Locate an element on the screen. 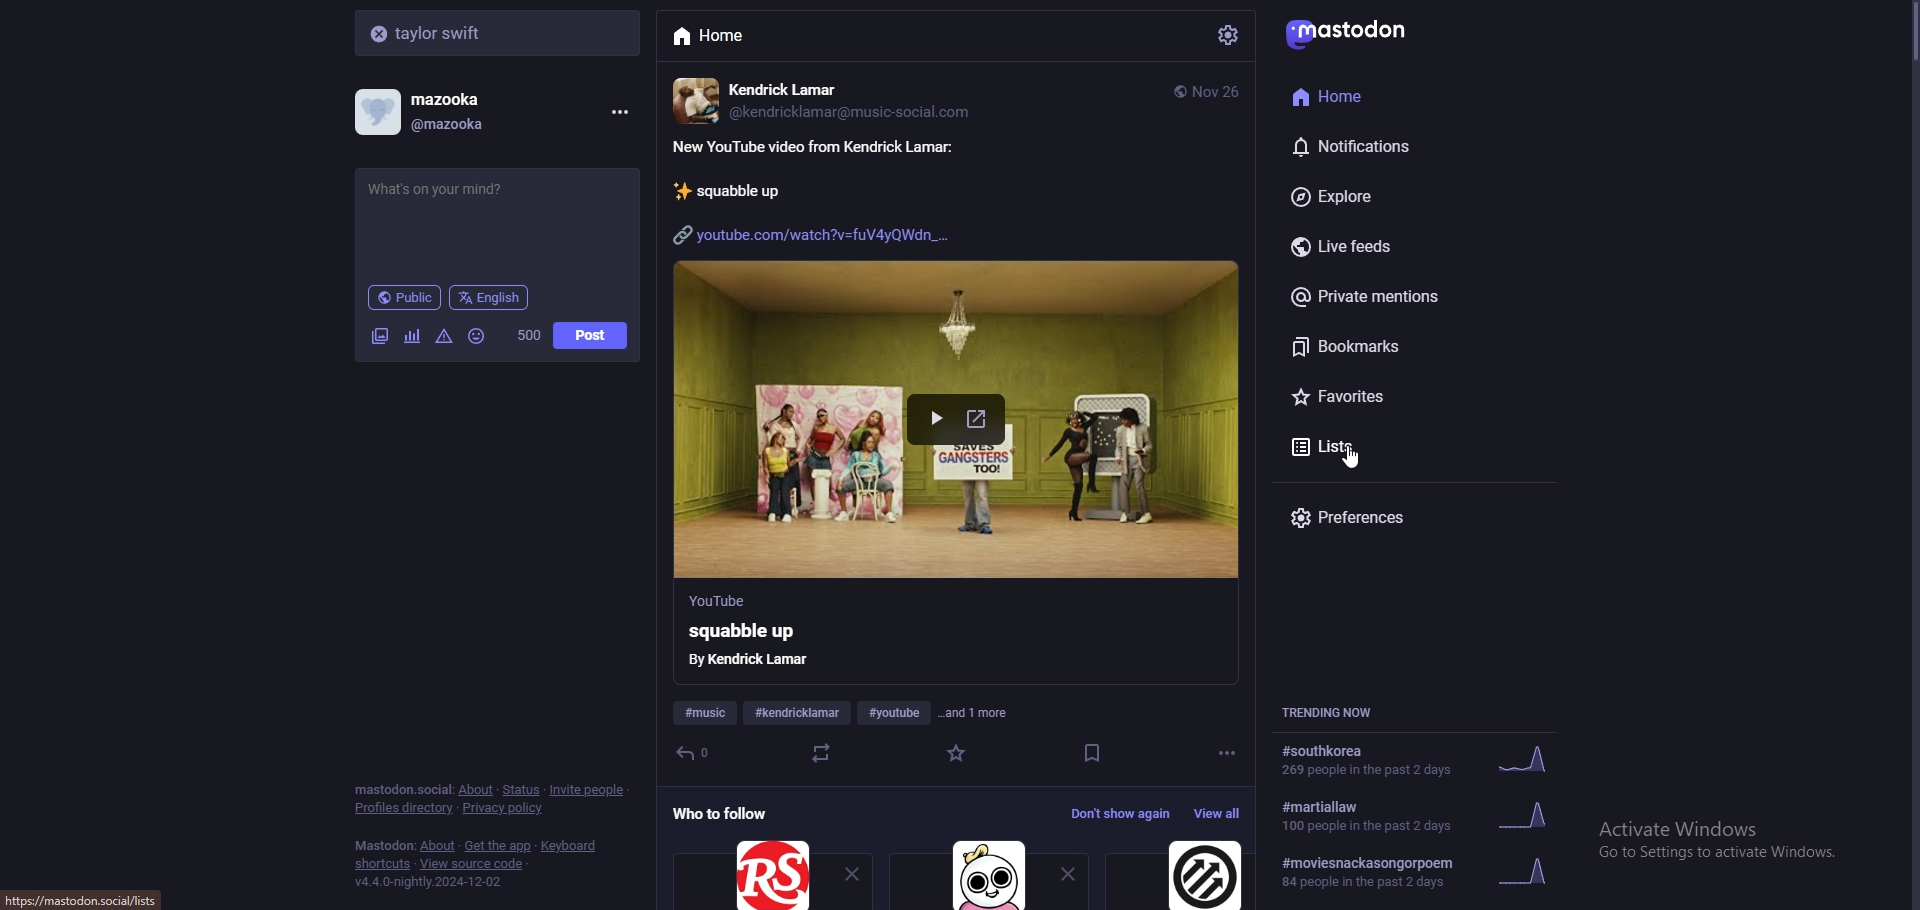  invite people is located at coordinates (588, 789).